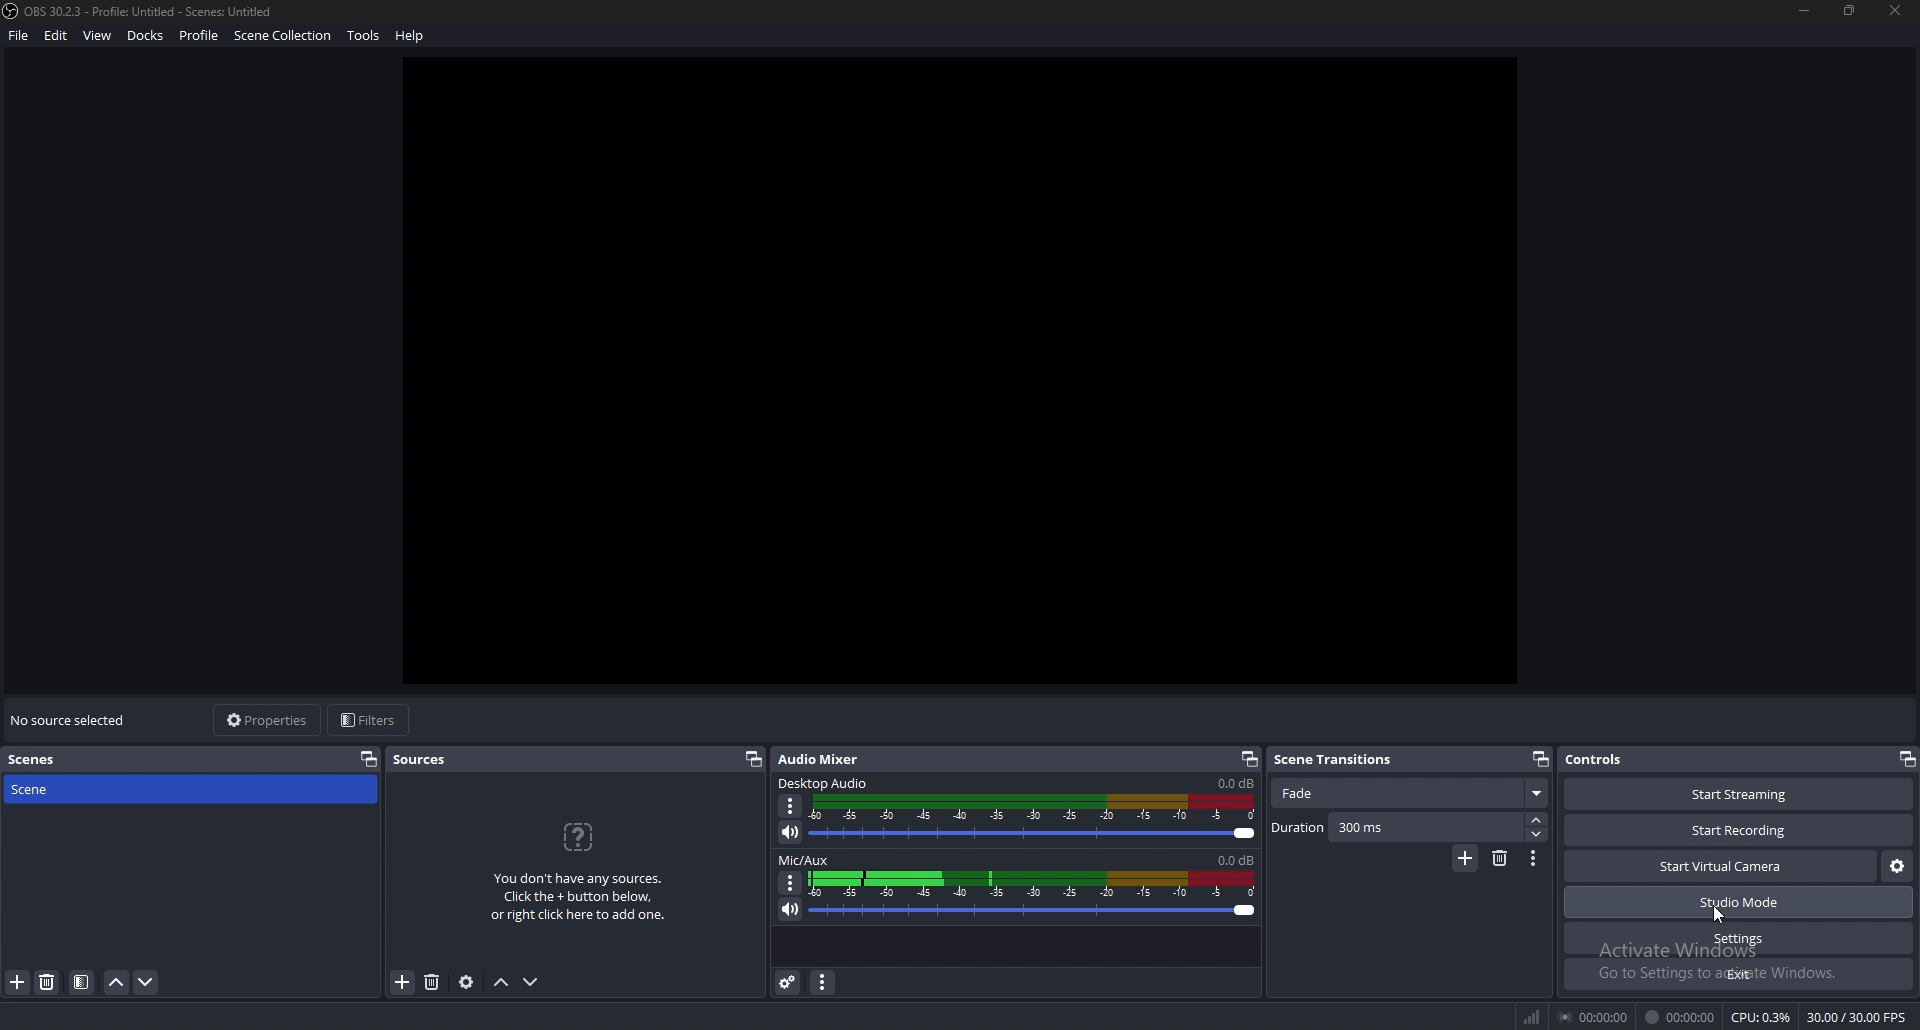 This screenshot has height=1030, width=1920. Describe the element at coordinates (1624, 760) in the screenshot. I see `Controls` at that location.